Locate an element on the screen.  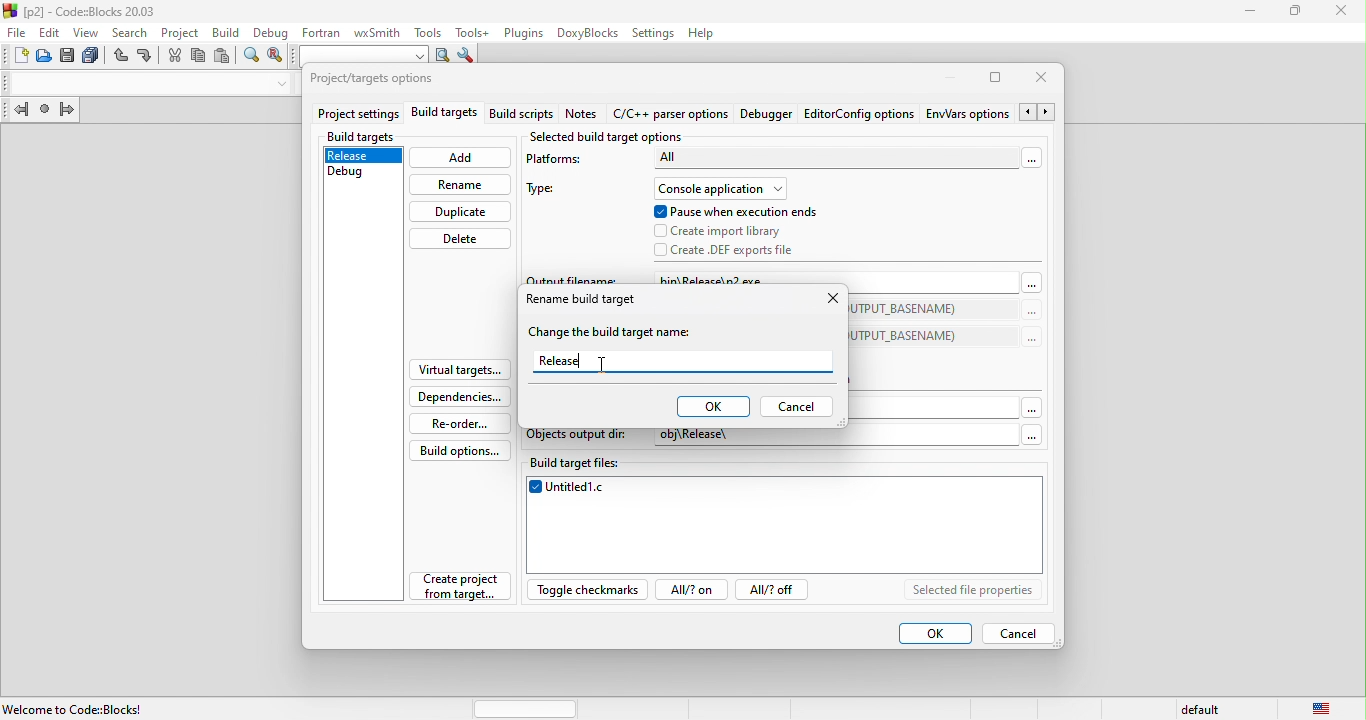
edit is located at coordinates (50, 32).